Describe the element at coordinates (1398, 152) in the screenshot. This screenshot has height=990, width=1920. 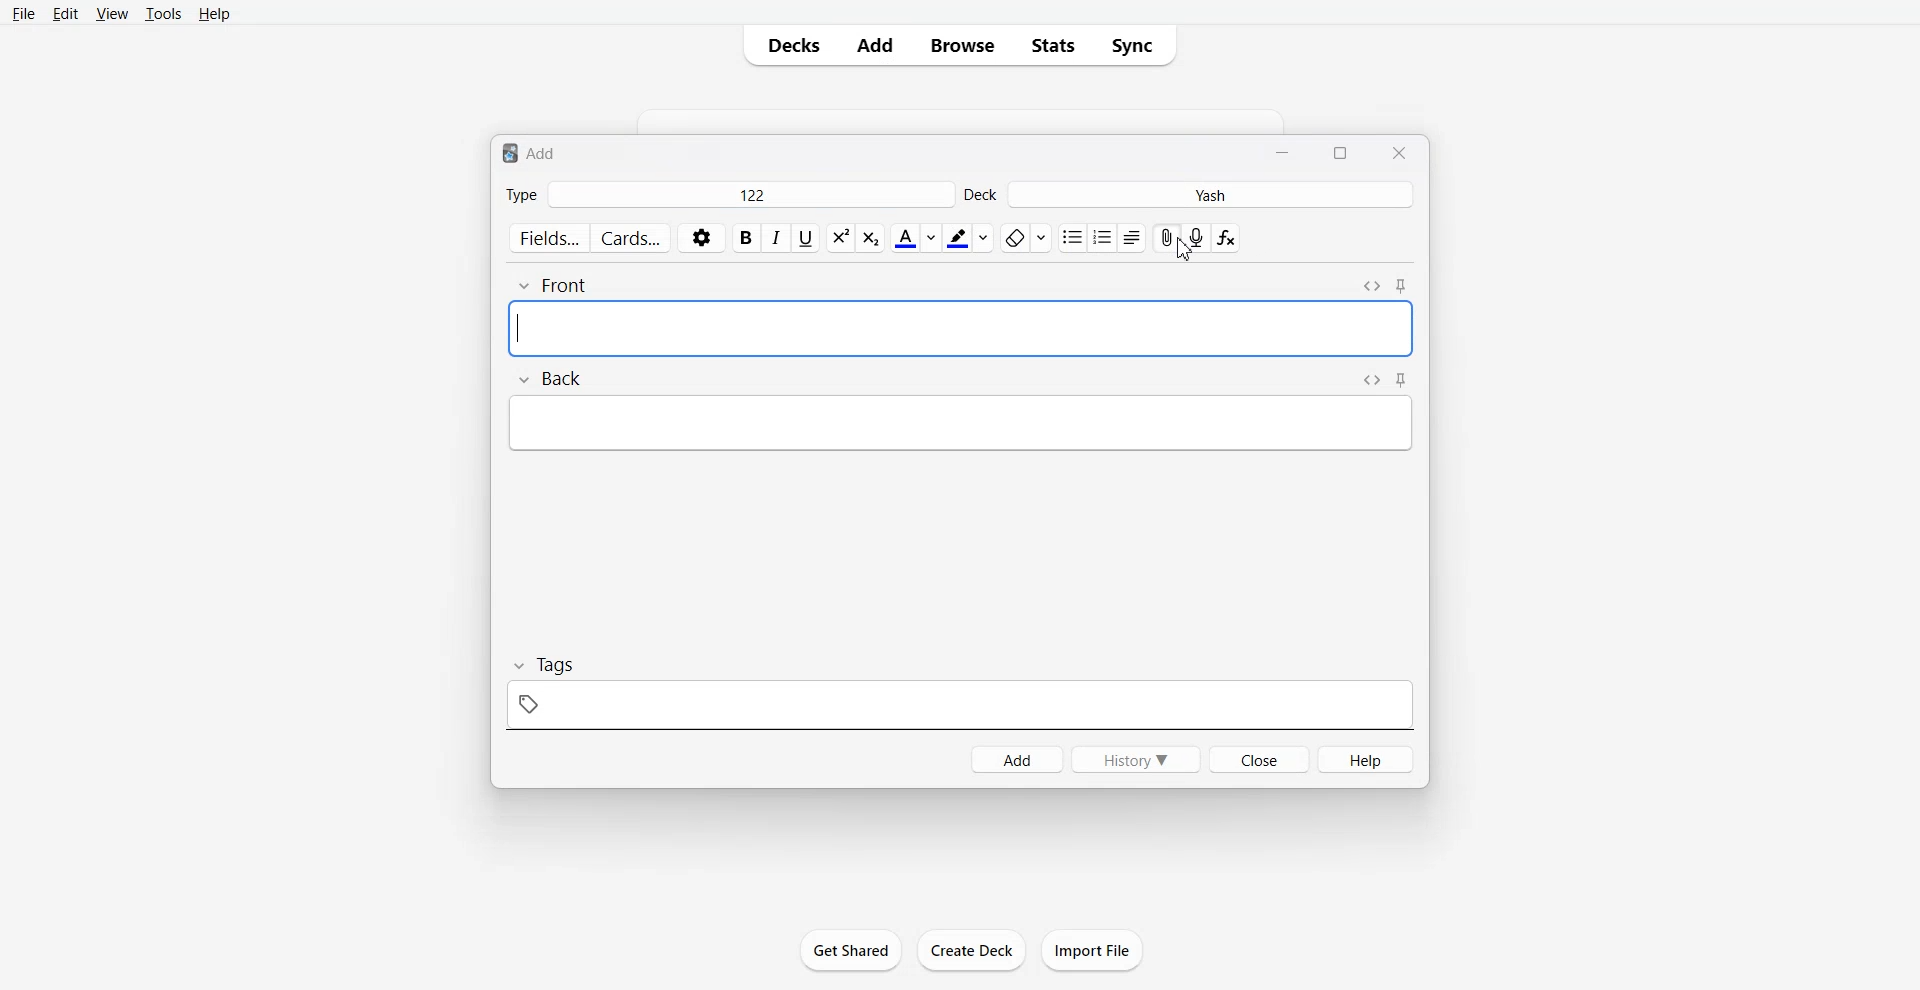
I see `Close` at that location.